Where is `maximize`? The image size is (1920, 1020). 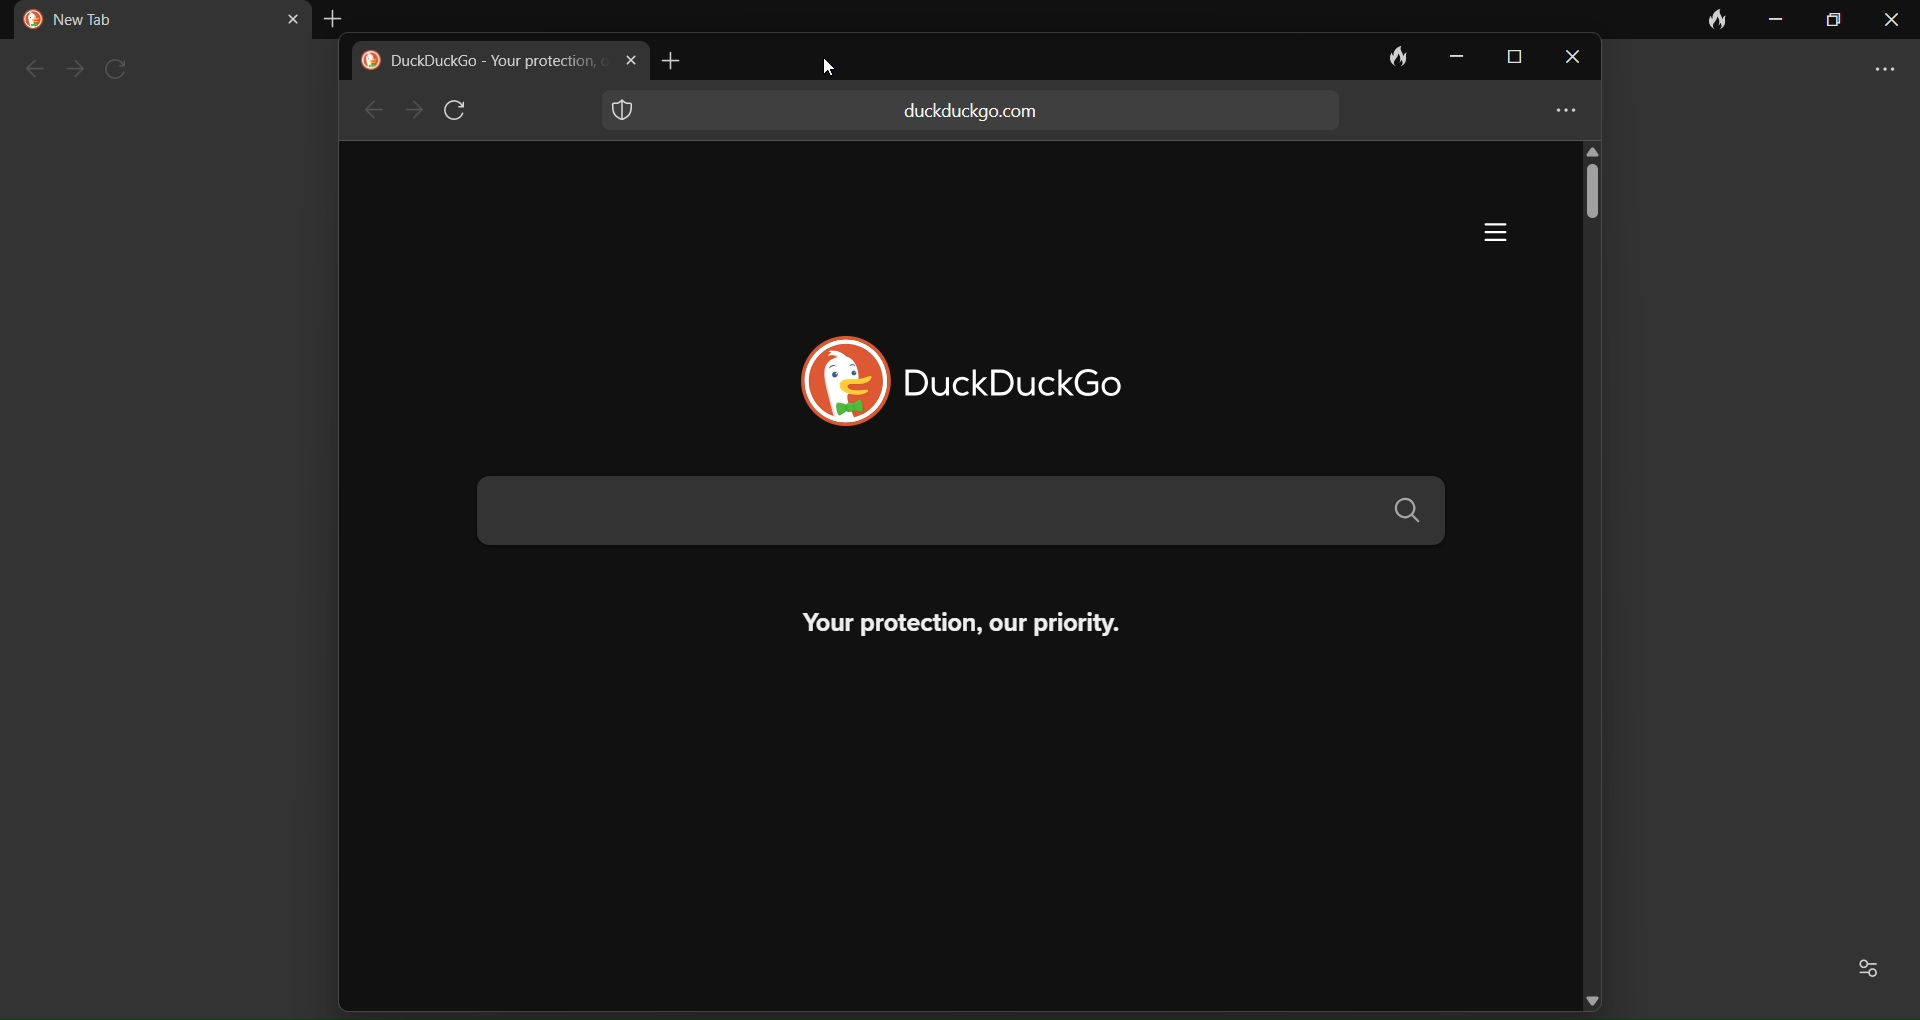 maximize is located at coordinates (1835, 22).